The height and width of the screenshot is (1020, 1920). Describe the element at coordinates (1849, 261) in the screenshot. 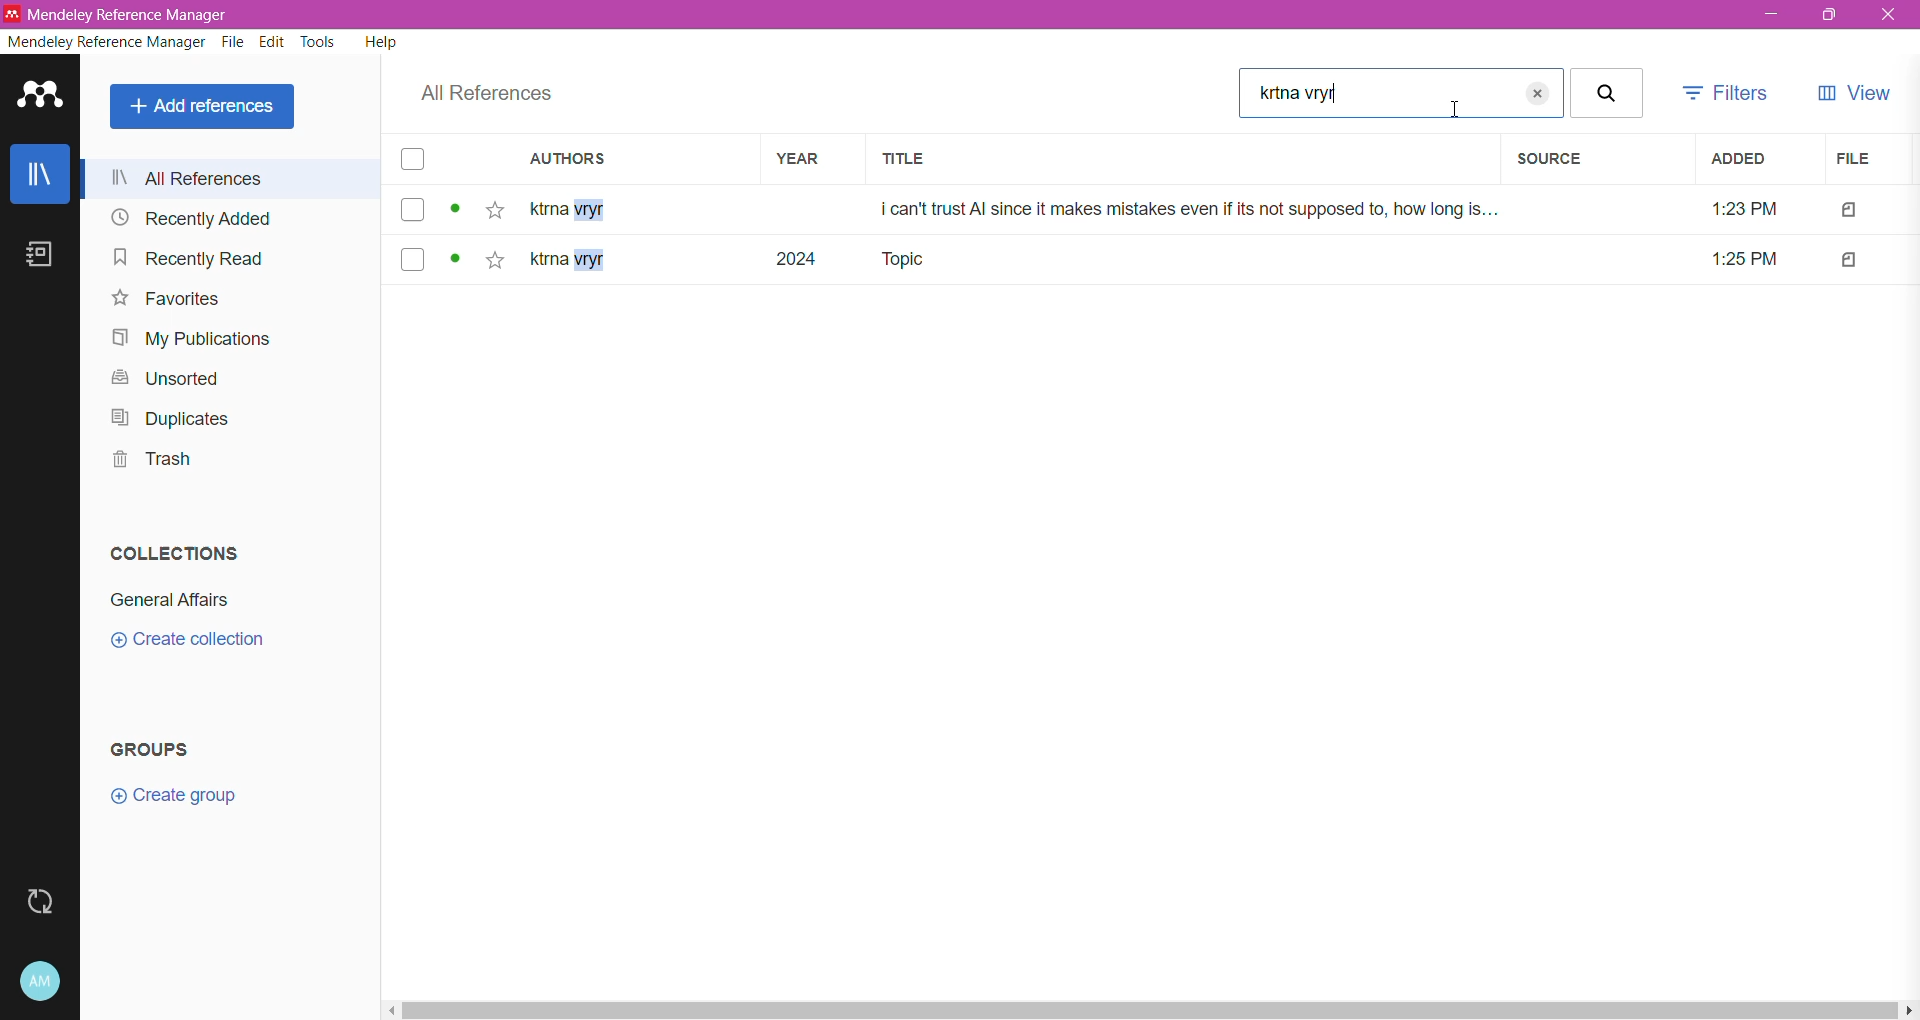

I see `file type` at that location.